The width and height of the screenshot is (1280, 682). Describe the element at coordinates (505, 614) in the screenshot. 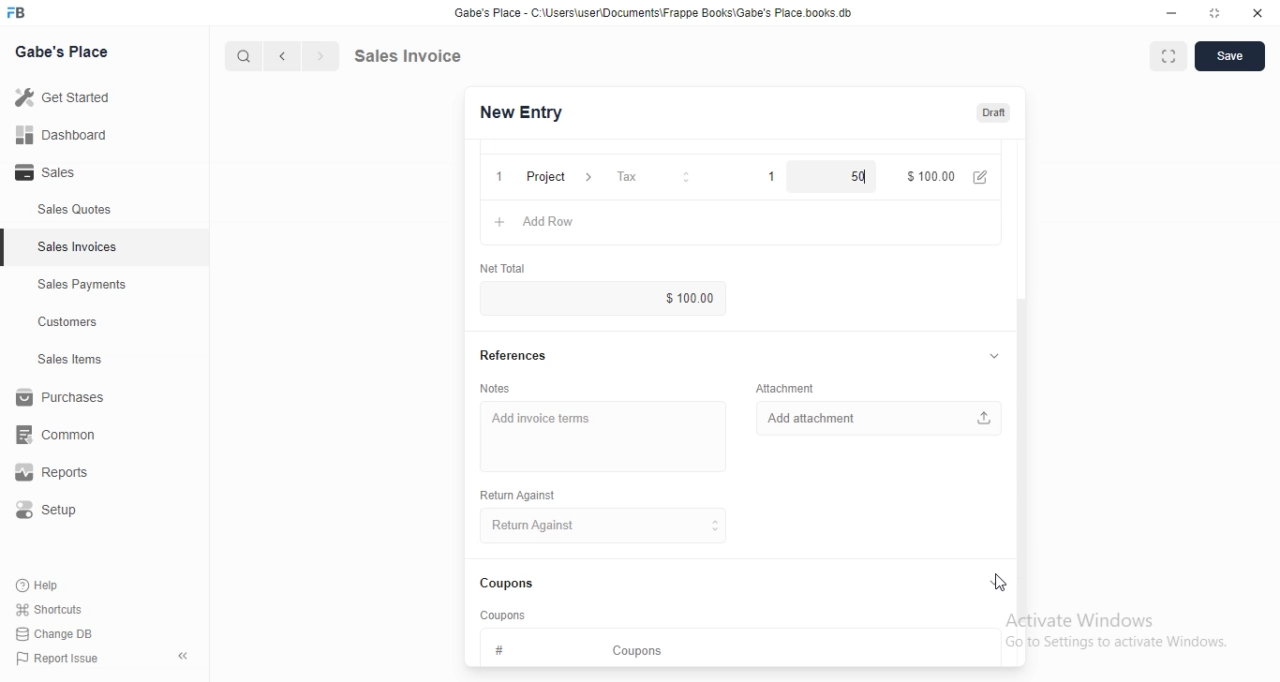

I see `‘Coupons` at that location.